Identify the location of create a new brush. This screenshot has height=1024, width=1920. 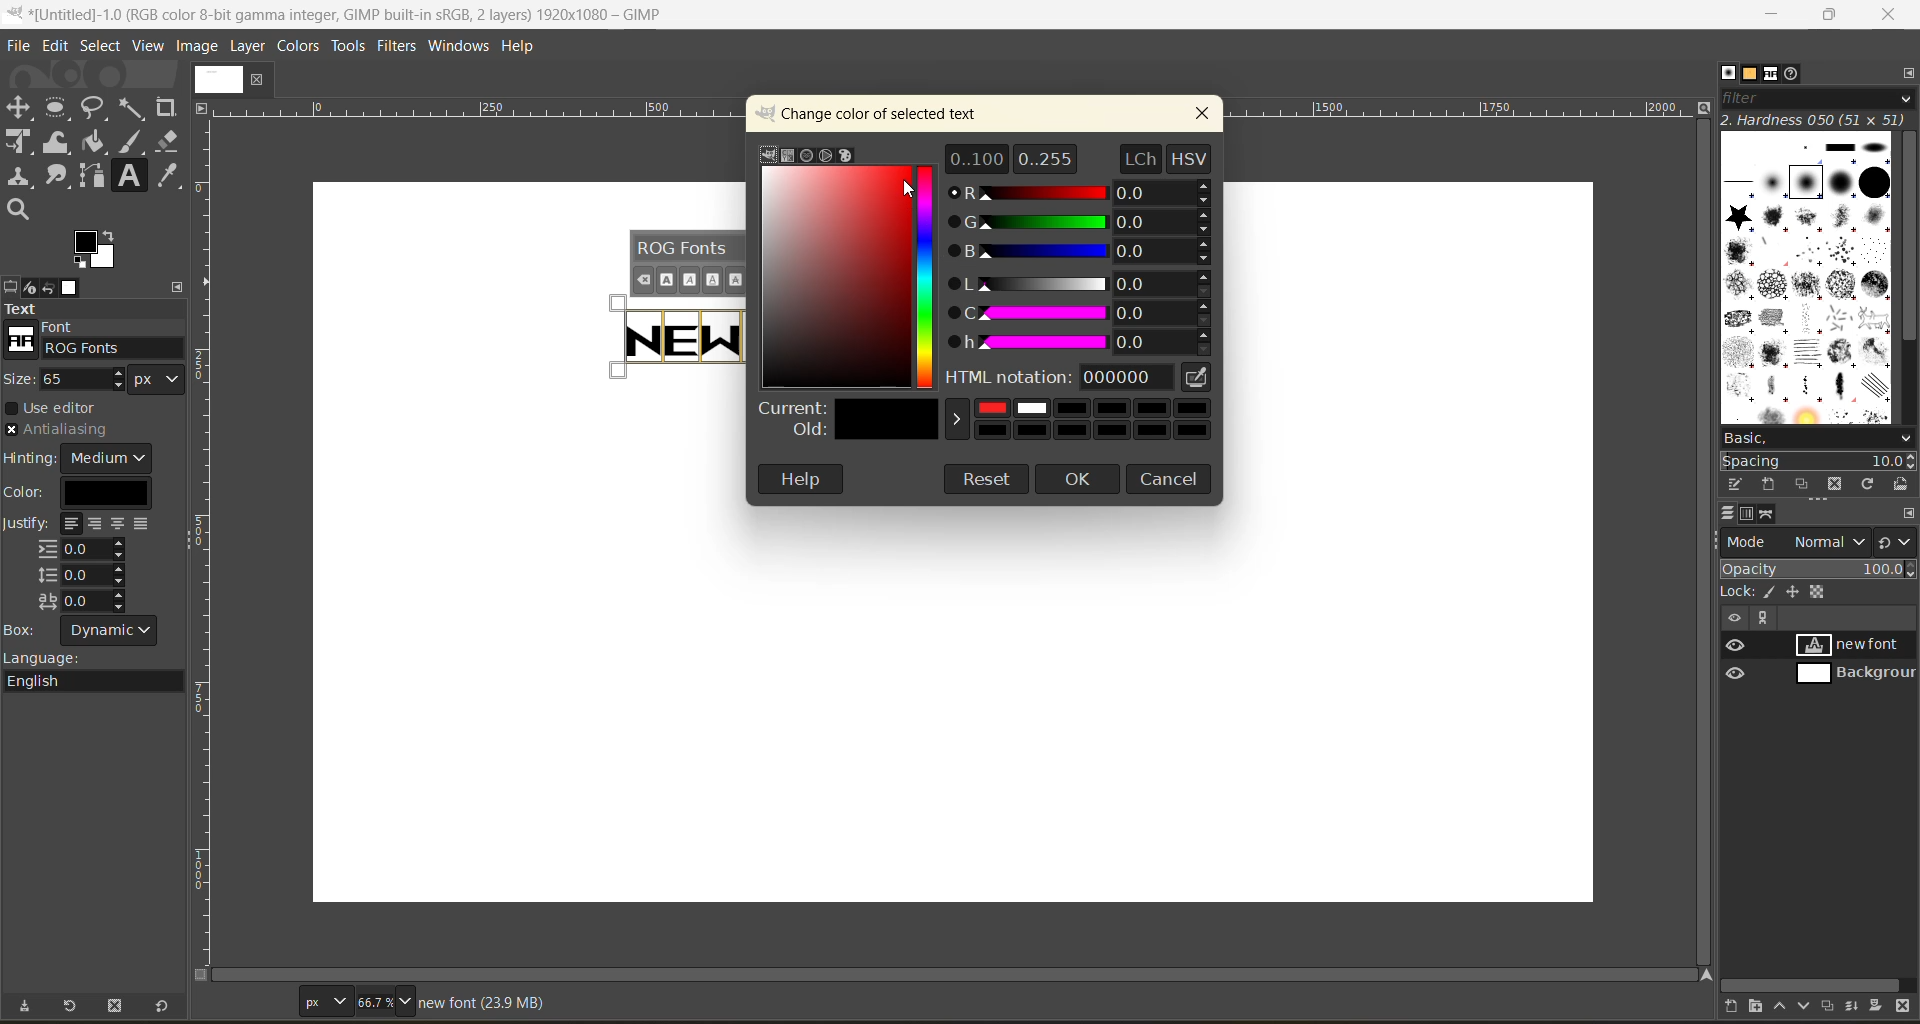
(1768, 485).